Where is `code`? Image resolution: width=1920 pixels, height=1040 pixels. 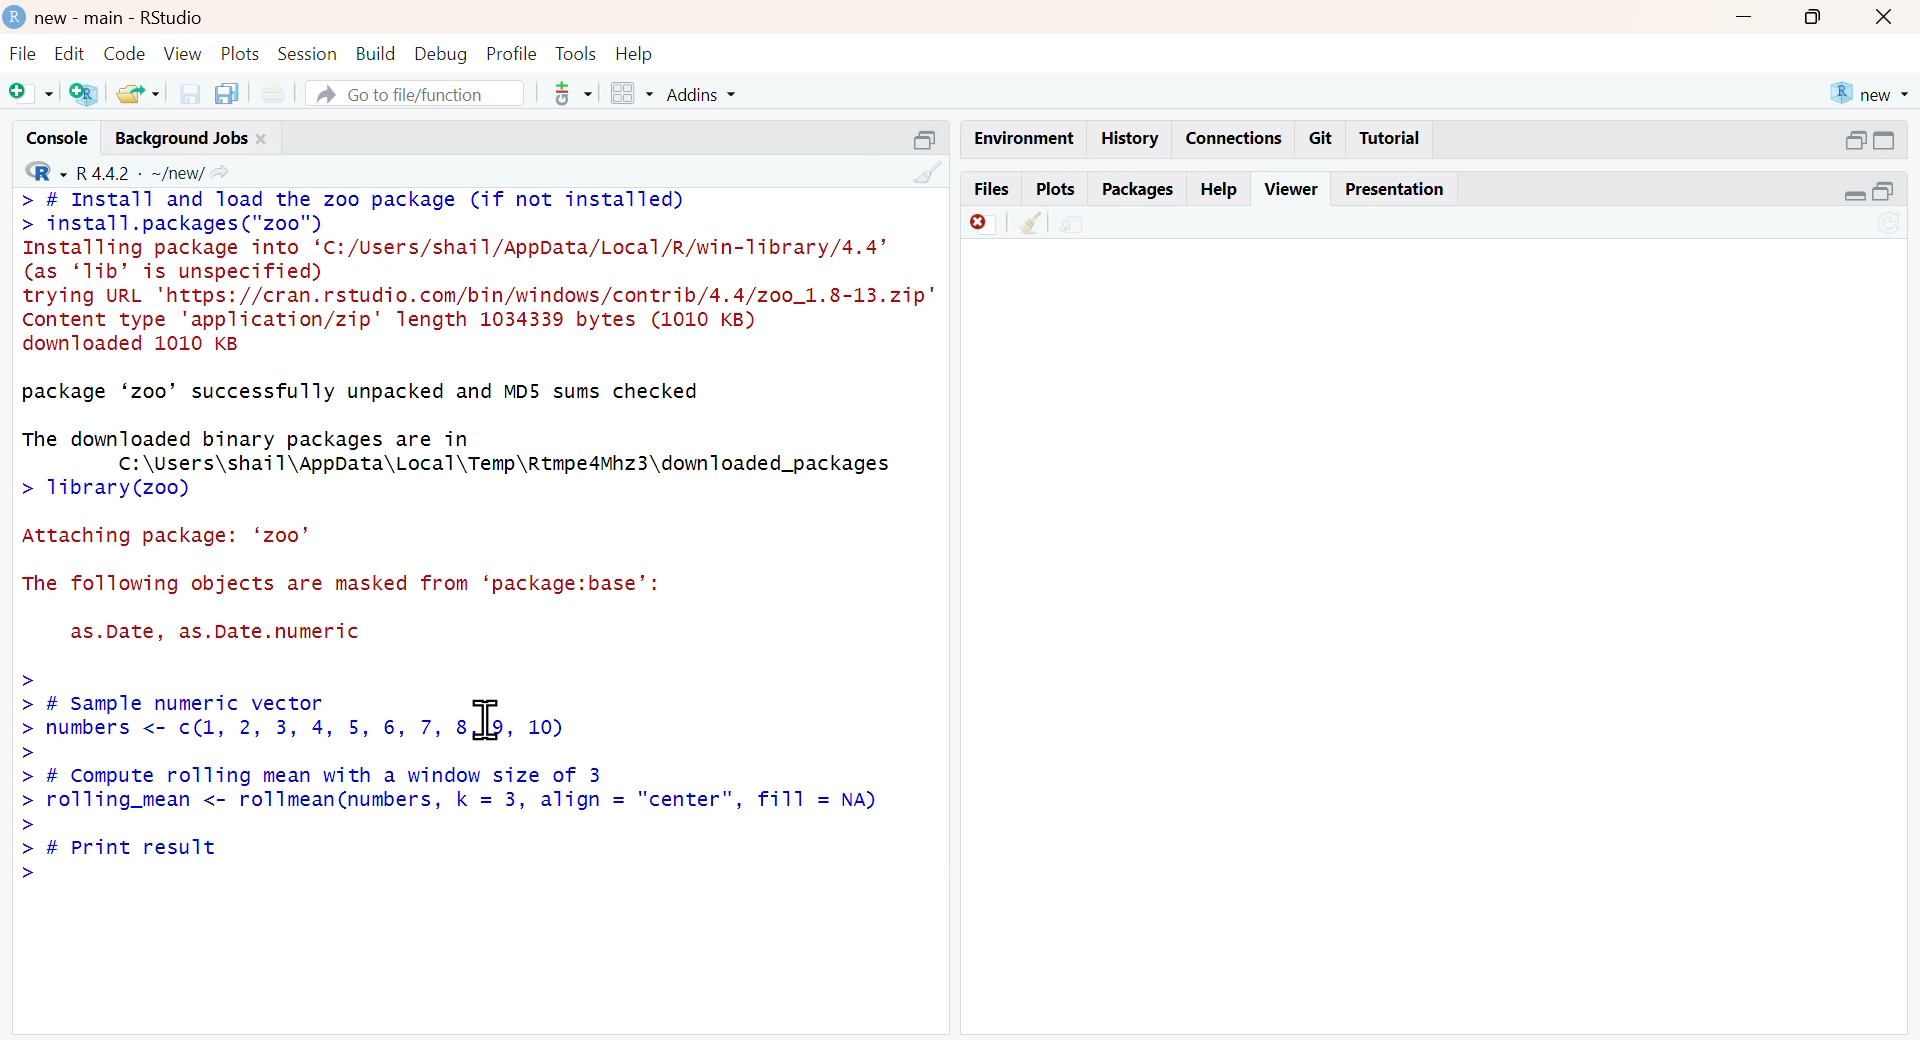
code is located at coordinates (124, 54).